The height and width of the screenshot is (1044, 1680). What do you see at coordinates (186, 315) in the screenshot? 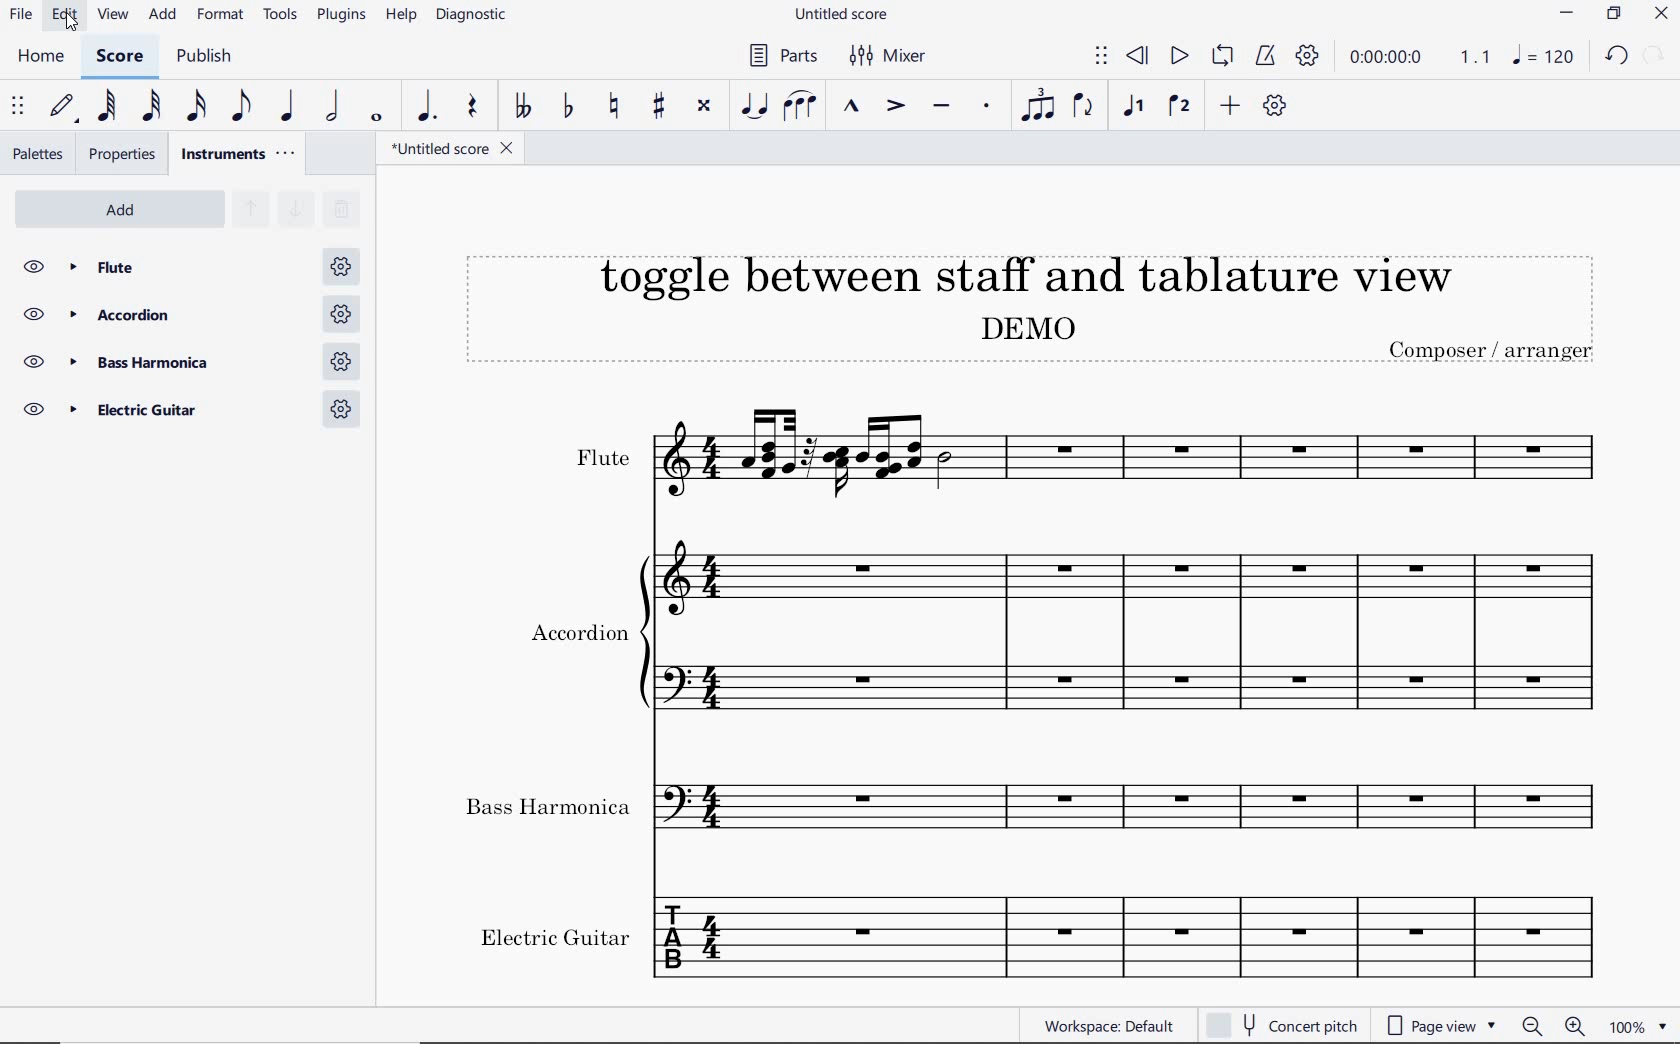
I see `accordion` at bounding box center [186, 315].